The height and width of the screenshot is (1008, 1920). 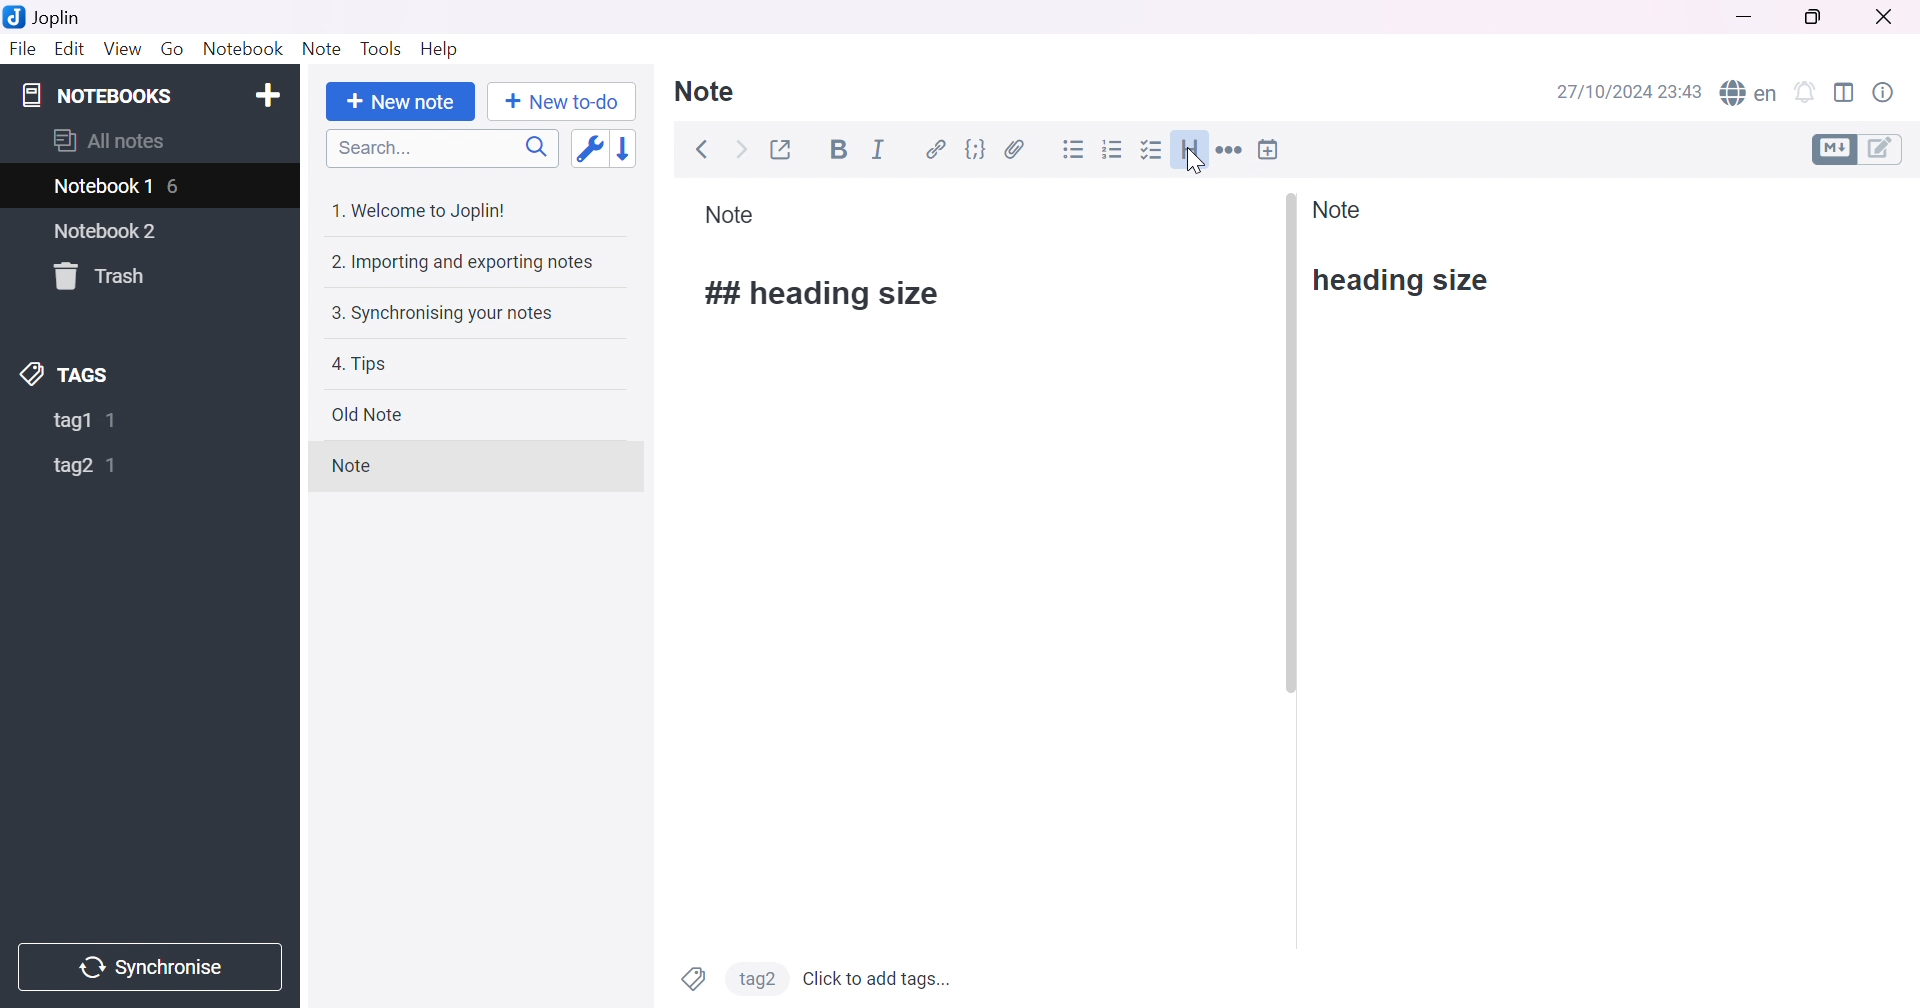 What do you see at coordinates (938, 150) in the screenshot?
I see `Hyperlink` at bounding box center [938, 150].